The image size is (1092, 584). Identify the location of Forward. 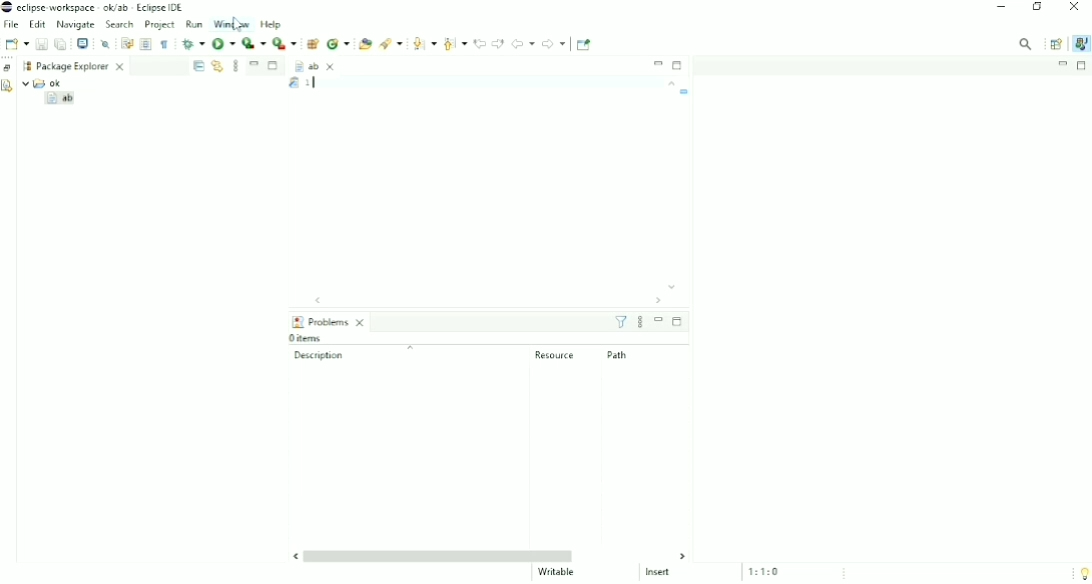
(554, 43).